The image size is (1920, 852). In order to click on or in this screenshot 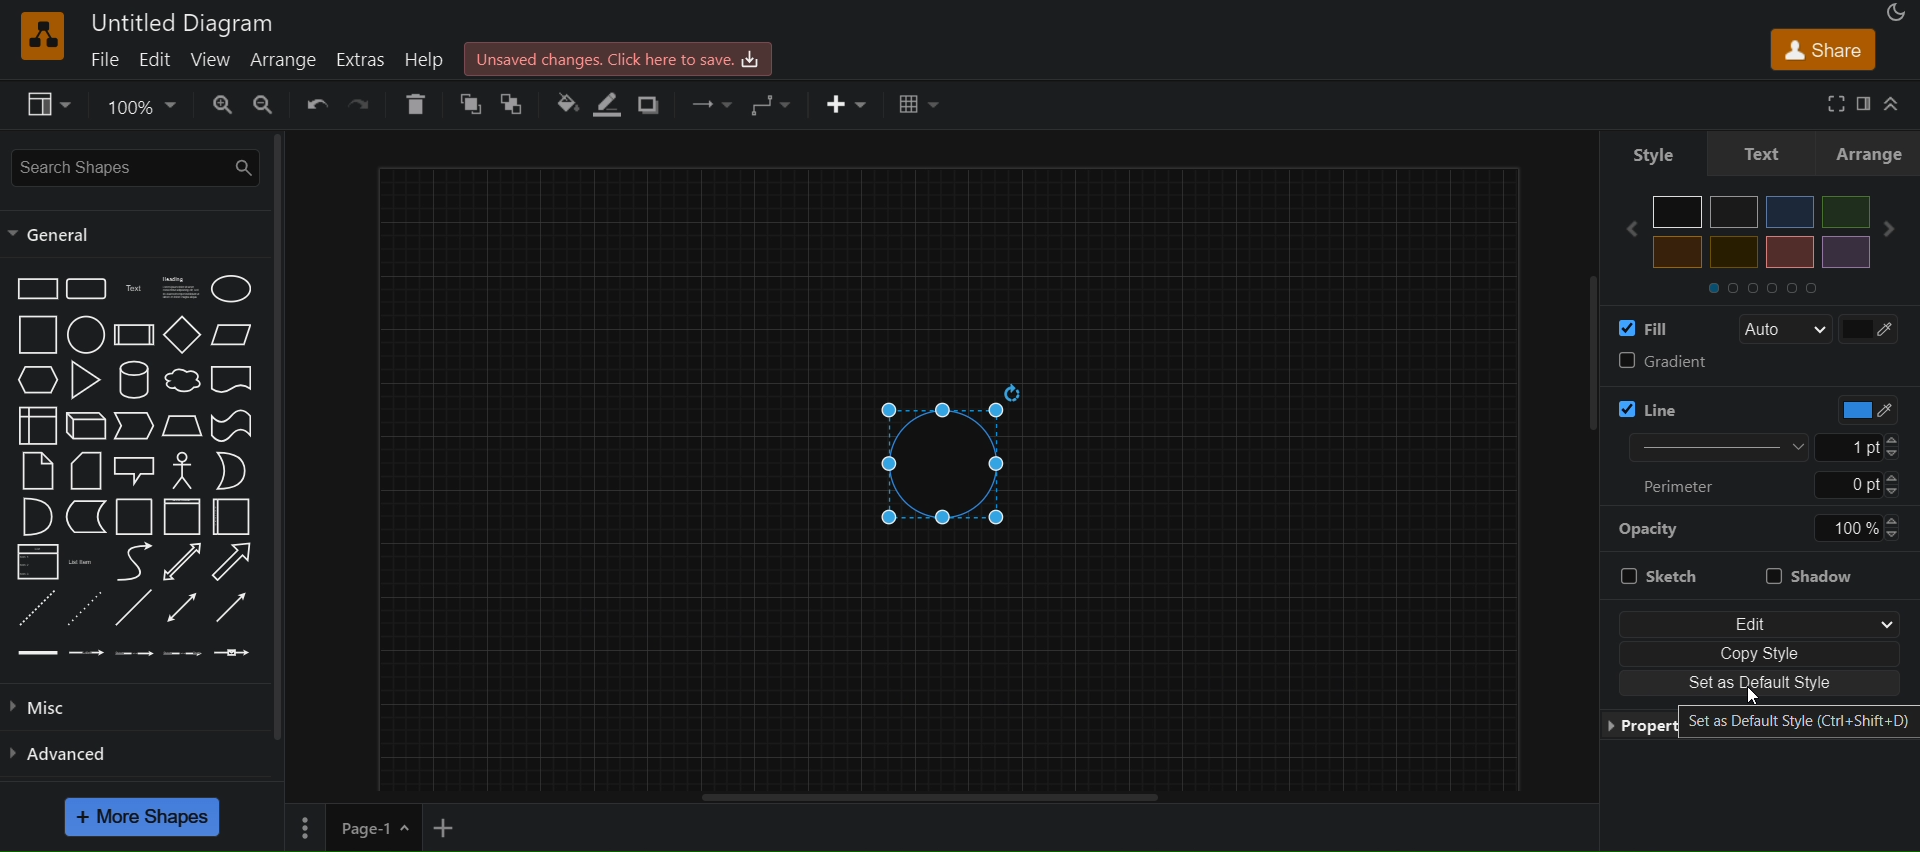, I will do `click(232, 470)`.